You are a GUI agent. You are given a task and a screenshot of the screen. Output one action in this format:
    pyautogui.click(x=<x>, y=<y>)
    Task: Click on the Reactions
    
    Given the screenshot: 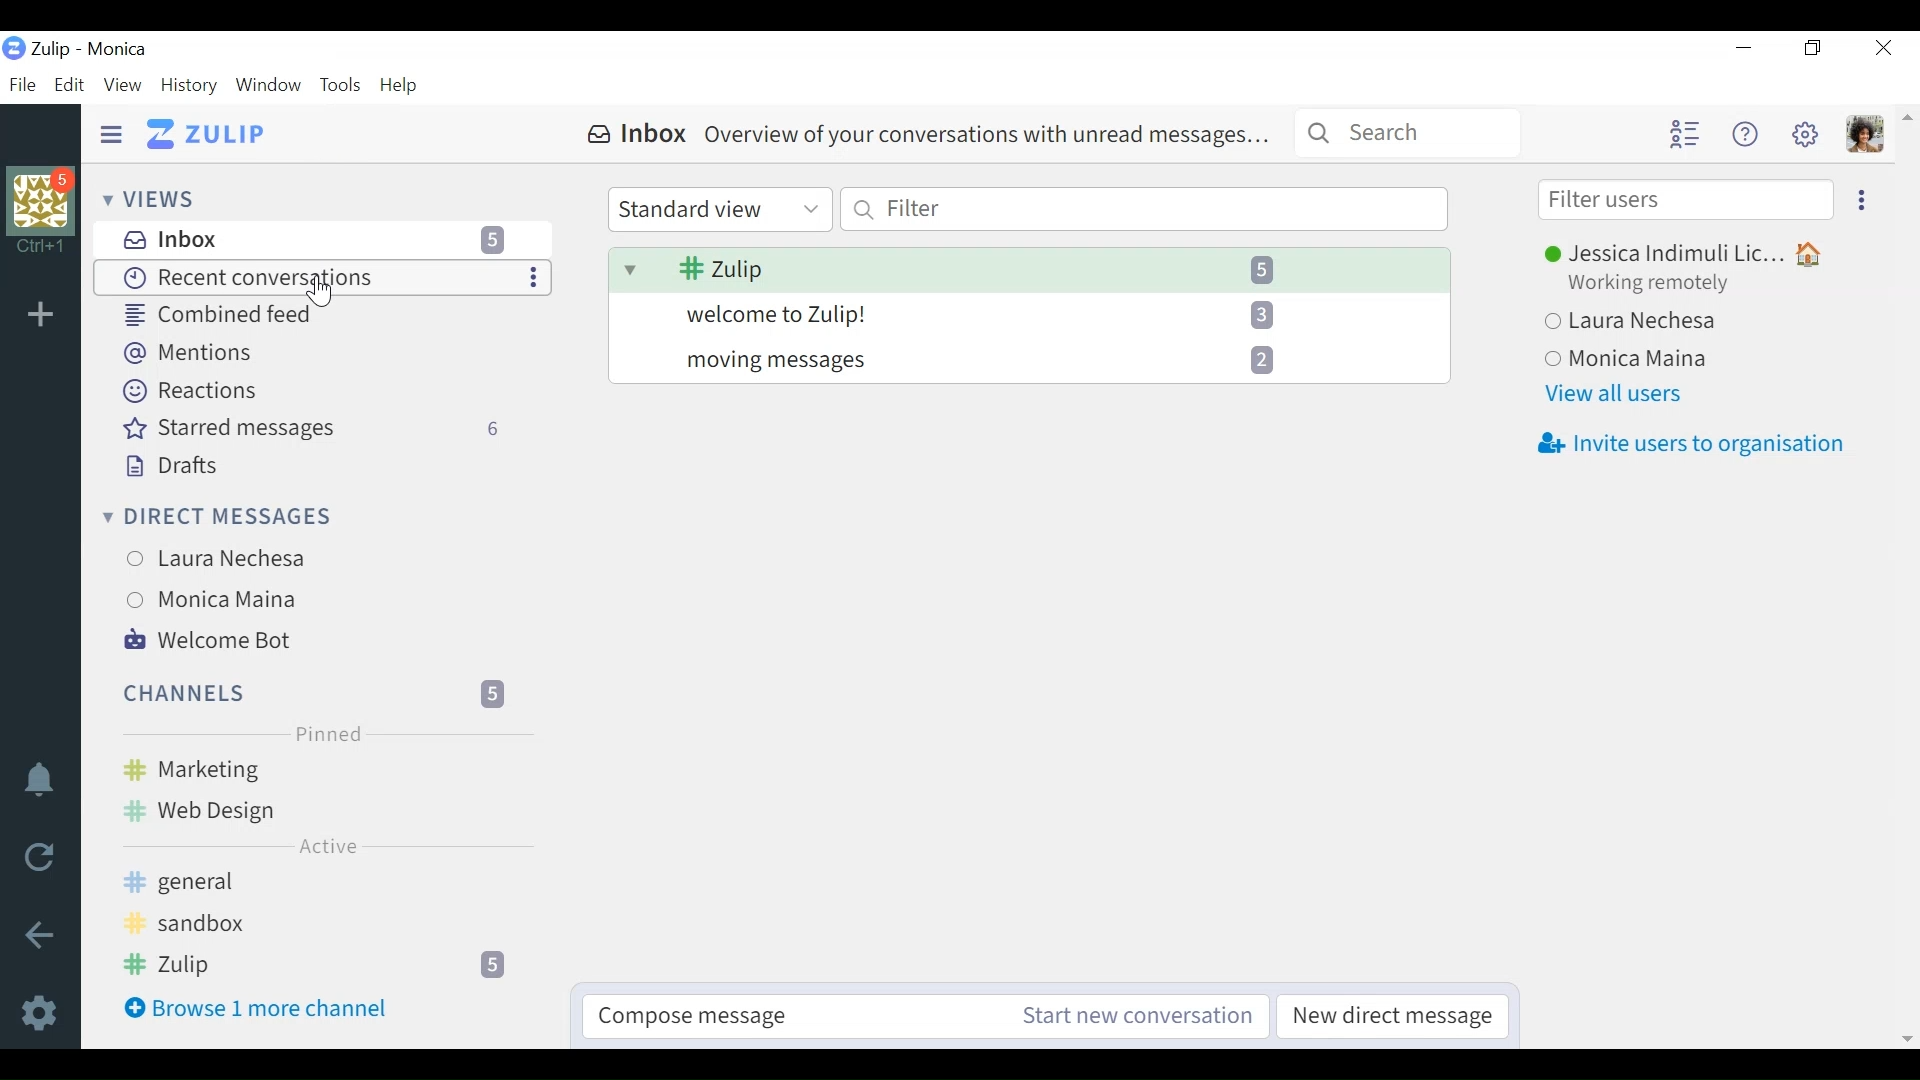 What is the action you would take?
    pyautogui.click(x=200, y=392)
    